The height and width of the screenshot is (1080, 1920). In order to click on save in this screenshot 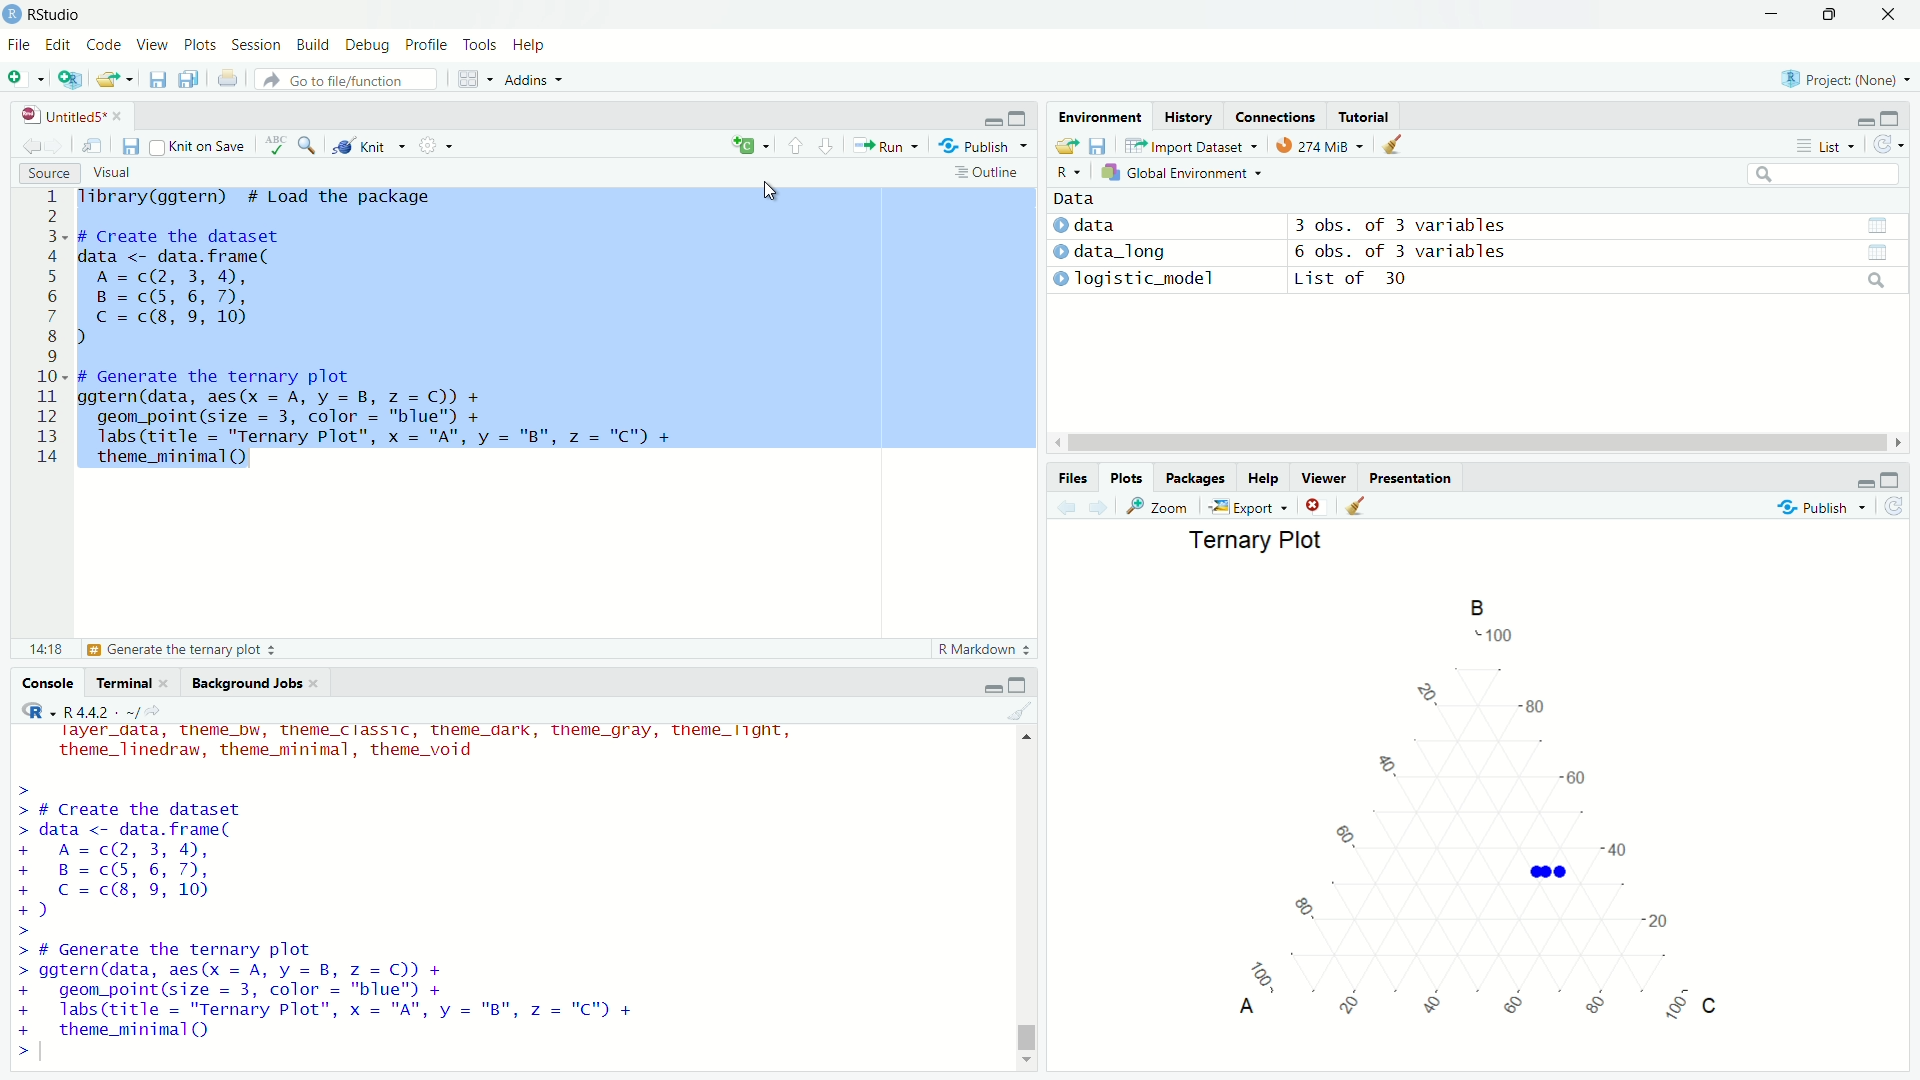, I will do `click(155, 83)`.